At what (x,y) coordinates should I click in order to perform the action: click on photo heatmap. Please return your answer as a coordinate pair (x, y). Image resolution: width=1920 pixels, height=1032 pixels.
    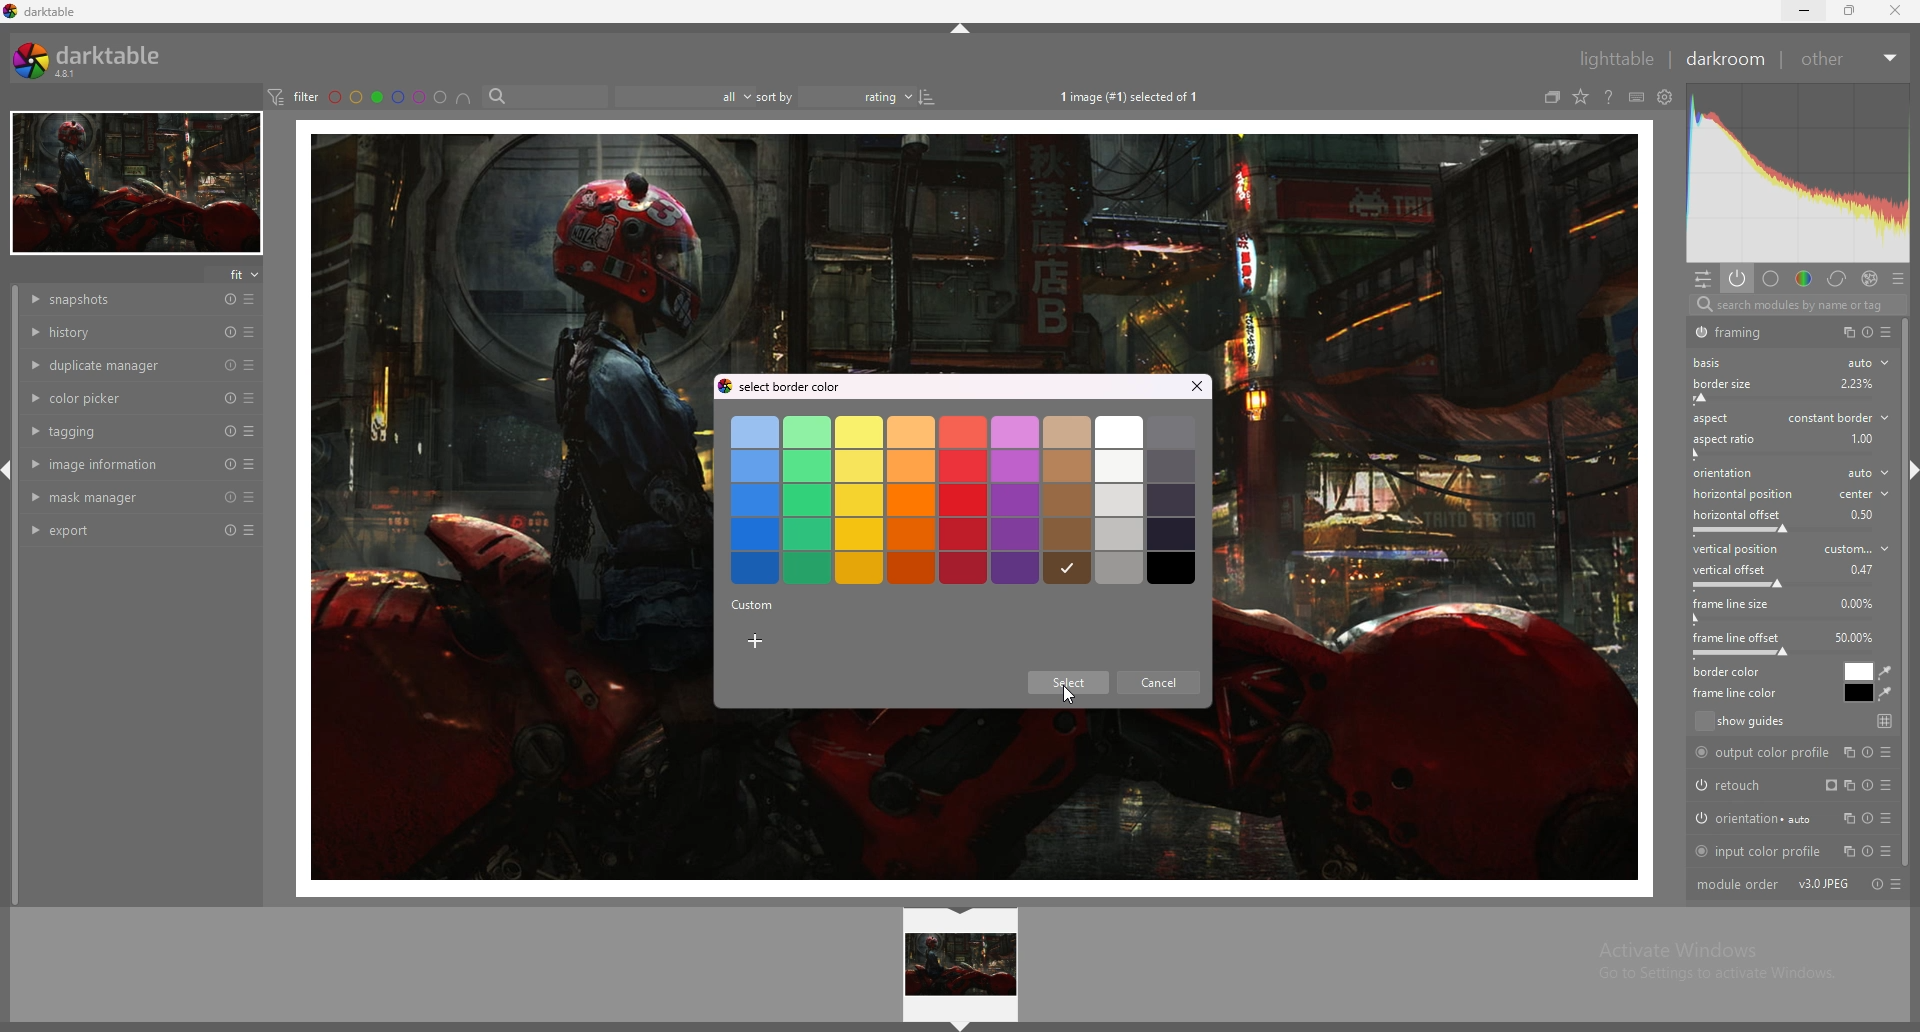
    Looking at the image, I should click on (1797, 175).